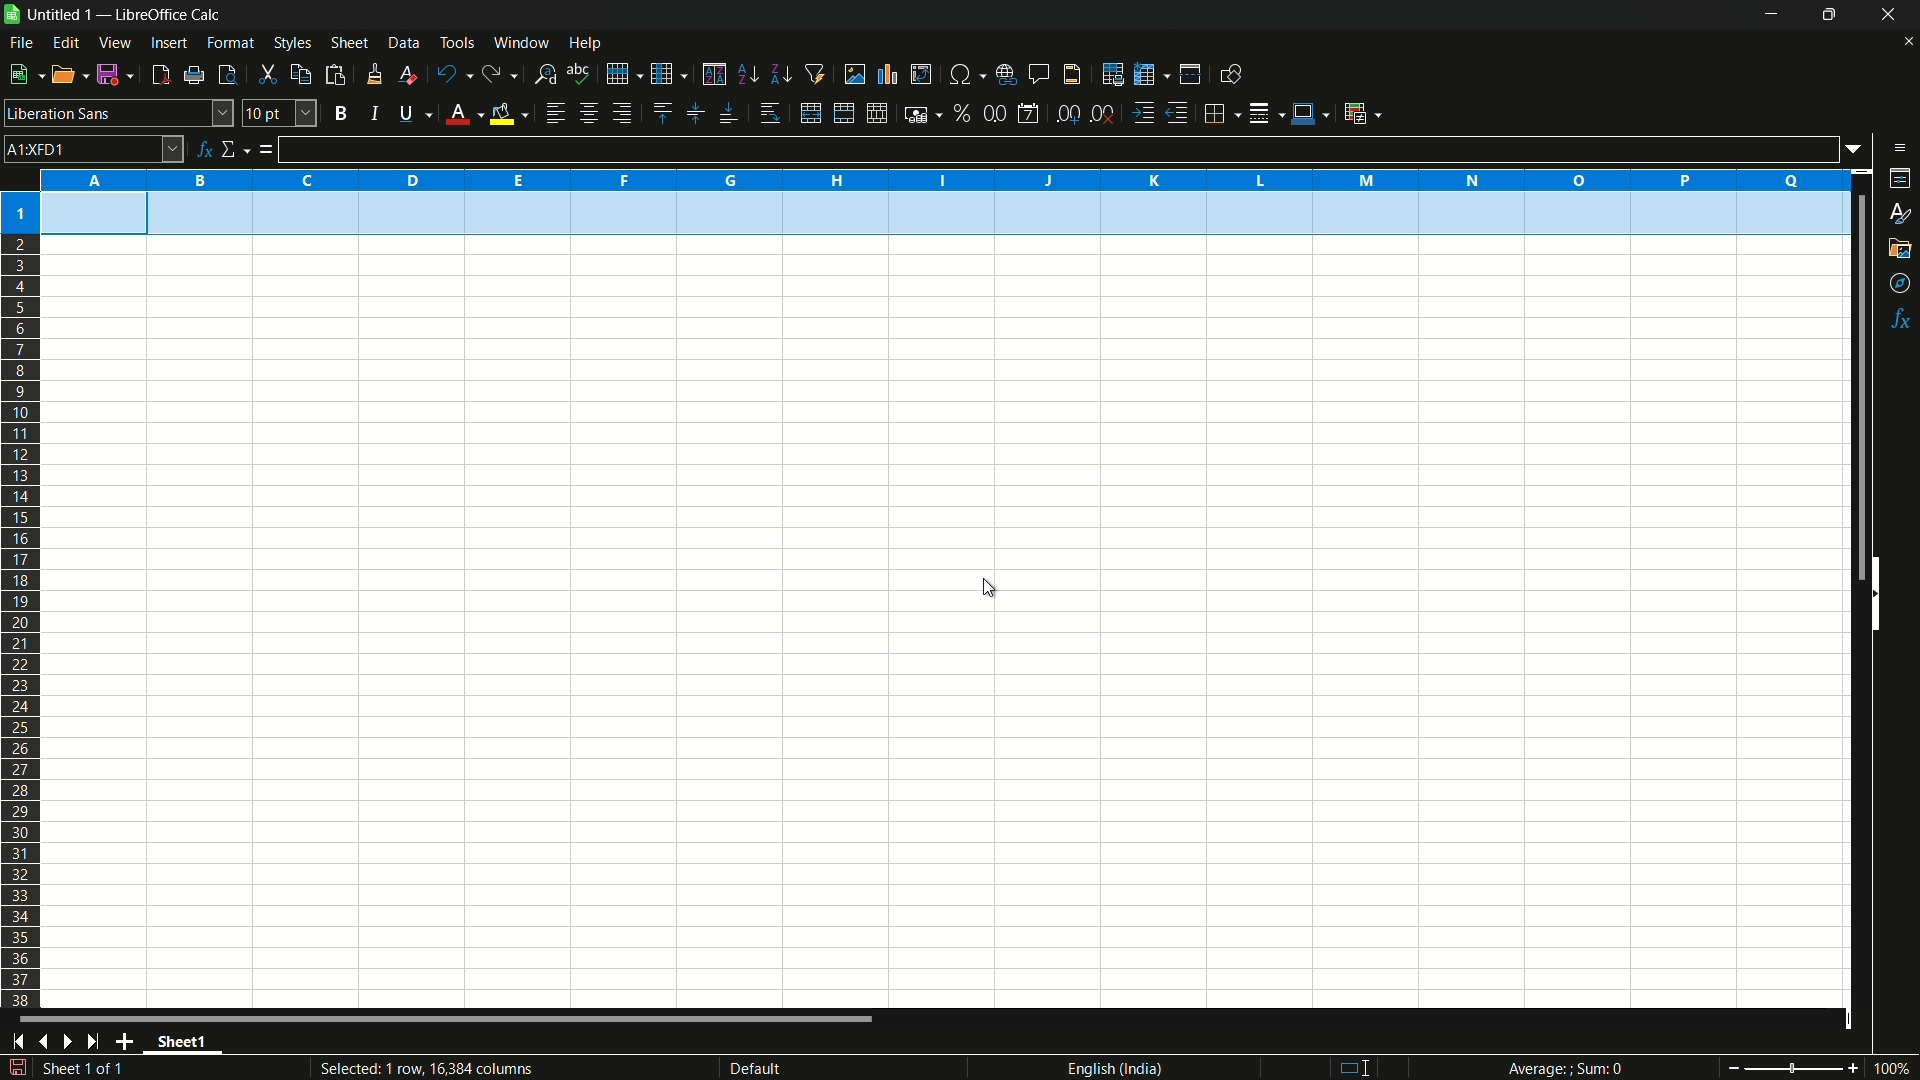 The height and width of the screenshot is (1080, 1920). What do you see at coordinates (774, 114) in the screenshot?
I see `wrap text` at bounding box center [774, 114].